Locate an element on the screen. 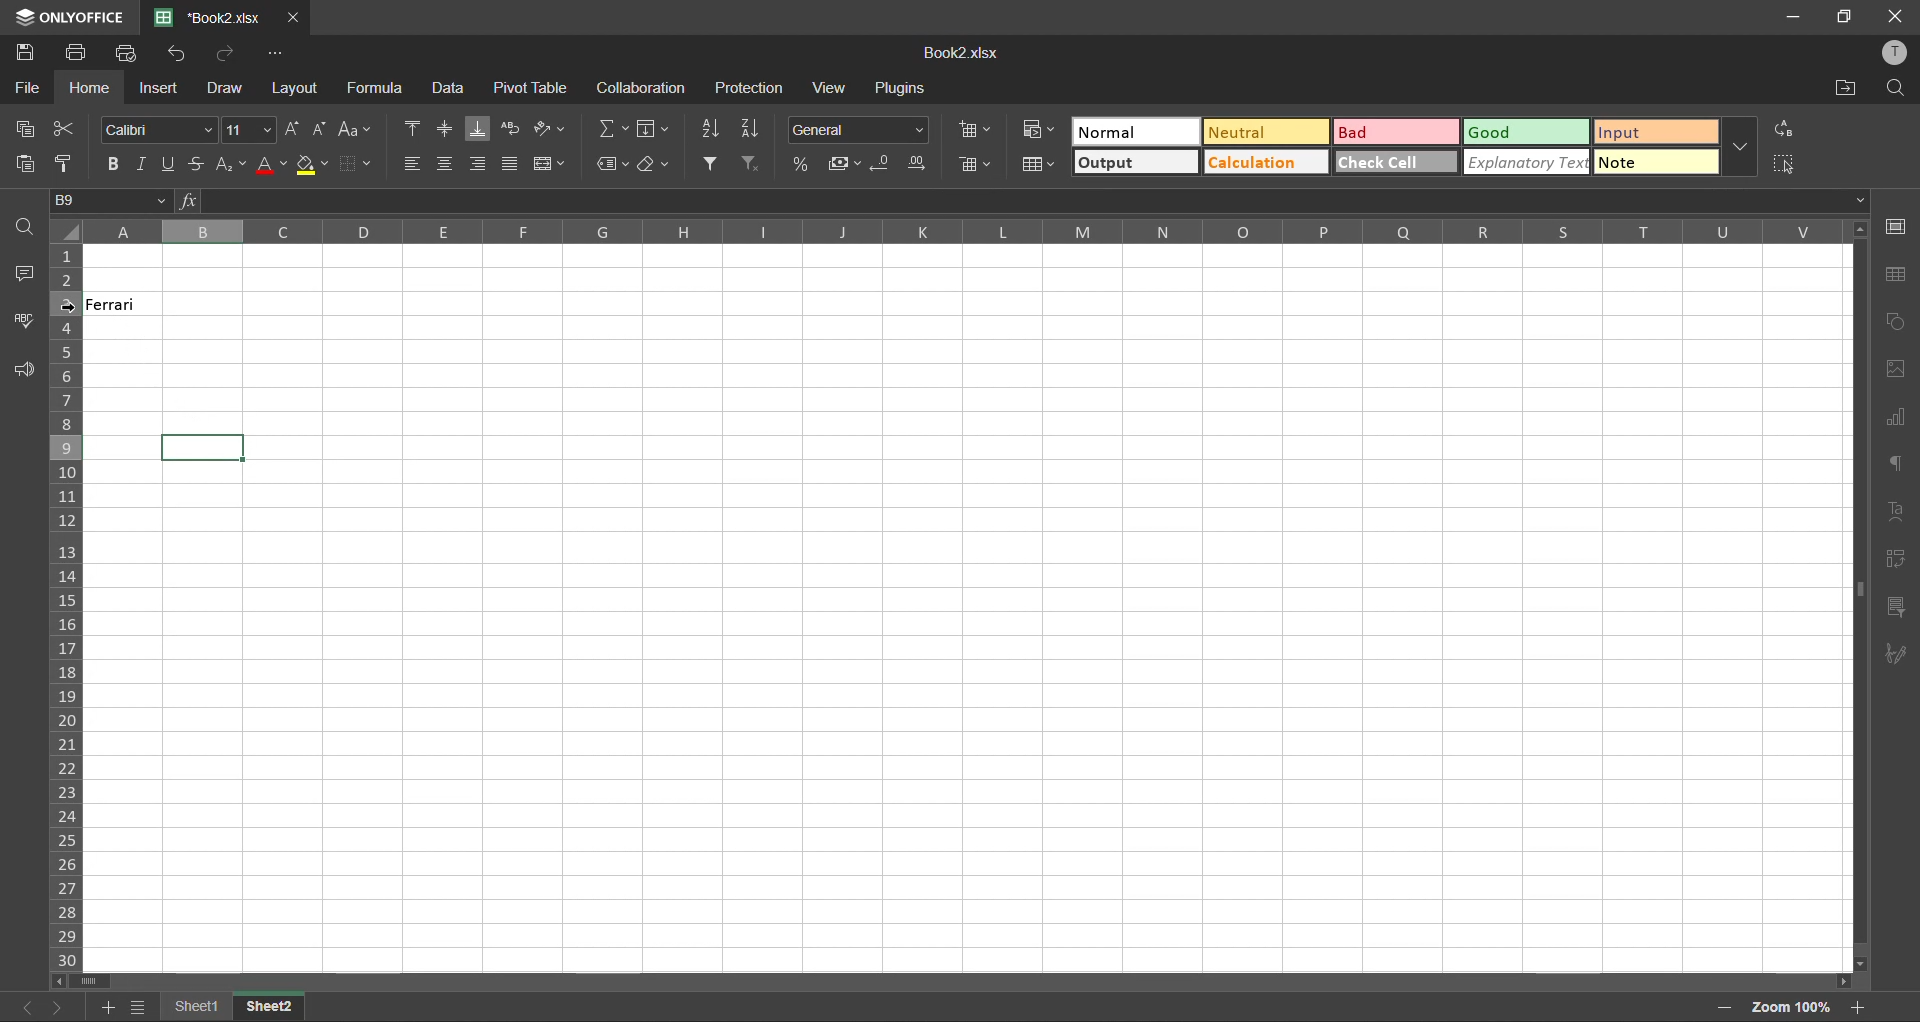  summation is located at coordinates (612, 128).